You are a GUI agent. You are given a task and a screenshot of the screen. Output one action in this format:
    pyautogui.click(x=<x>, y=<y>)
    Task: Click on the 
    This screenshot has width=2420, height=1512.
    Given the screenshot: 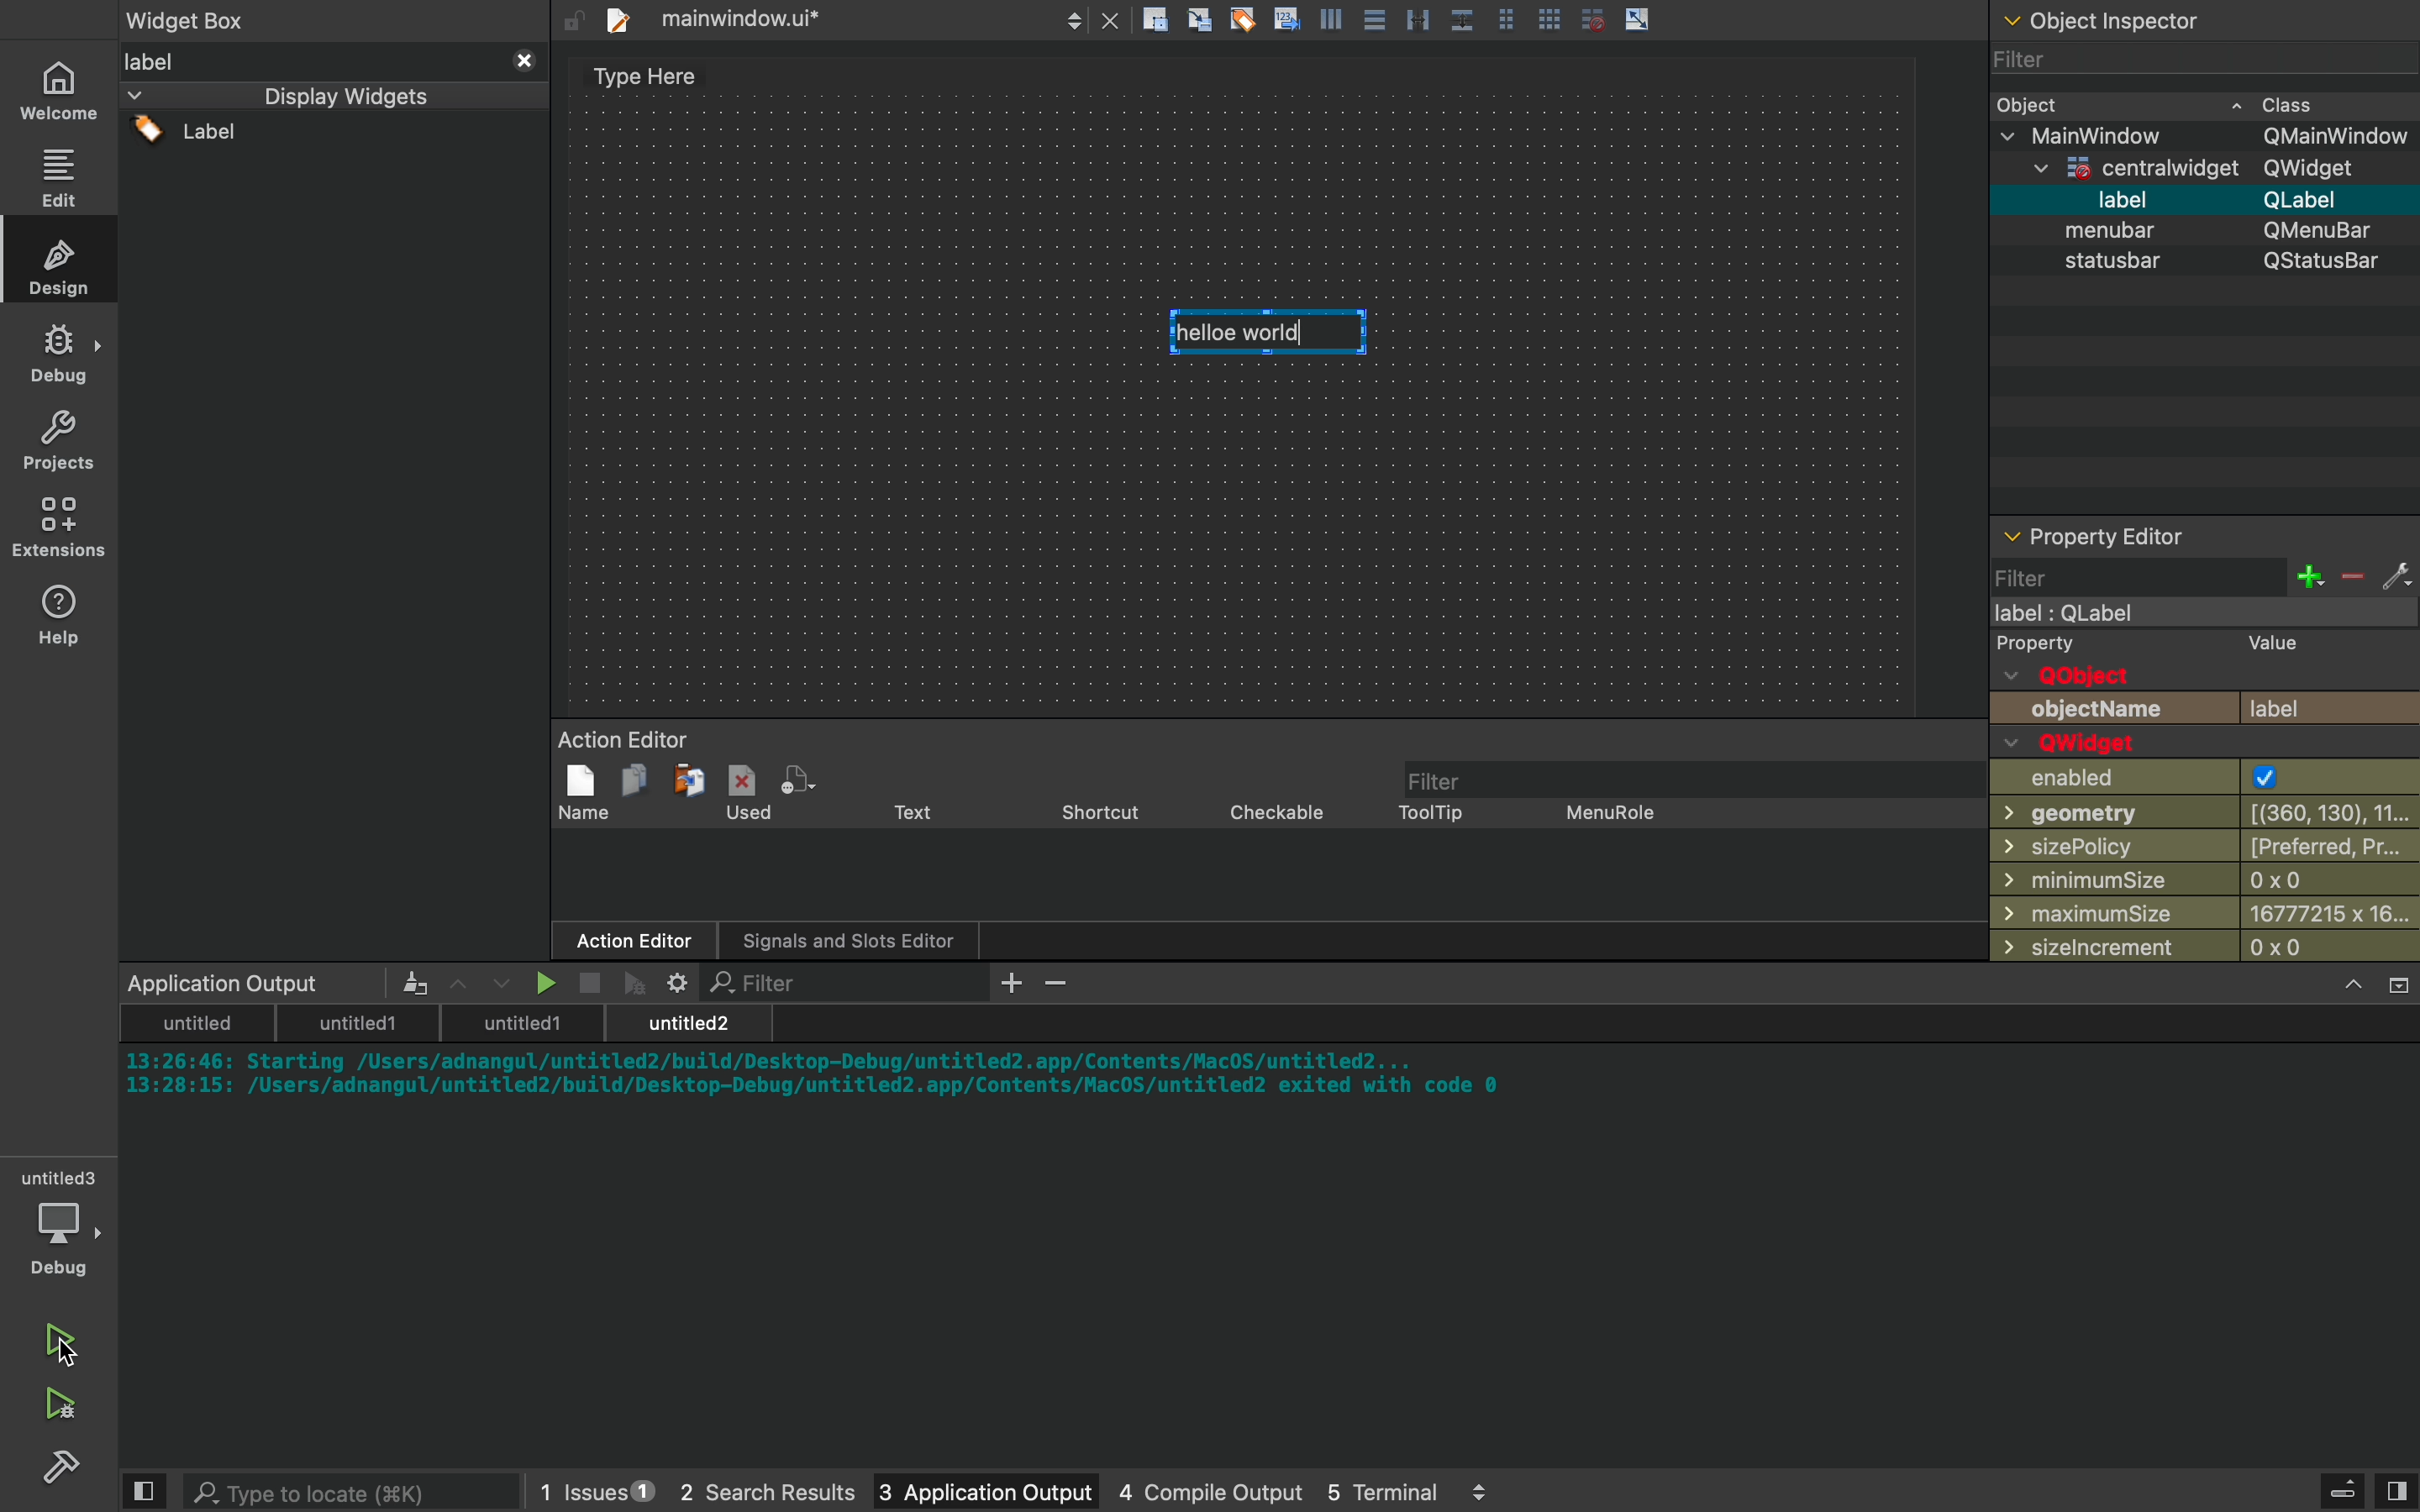 What is the action you would take?
    pyautogui.click(x=2201, y=201)
    